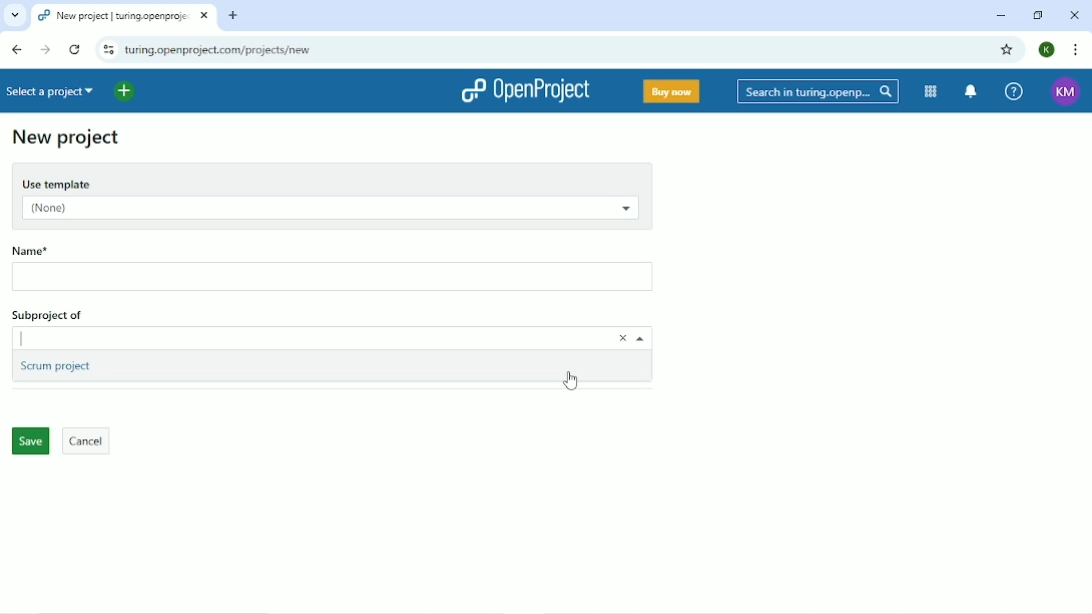 The image size is (1092, 614). What do you see at coordinates (59, 368) in the screenshot?
I see `Scrum project` at bounding box center [59, 368].